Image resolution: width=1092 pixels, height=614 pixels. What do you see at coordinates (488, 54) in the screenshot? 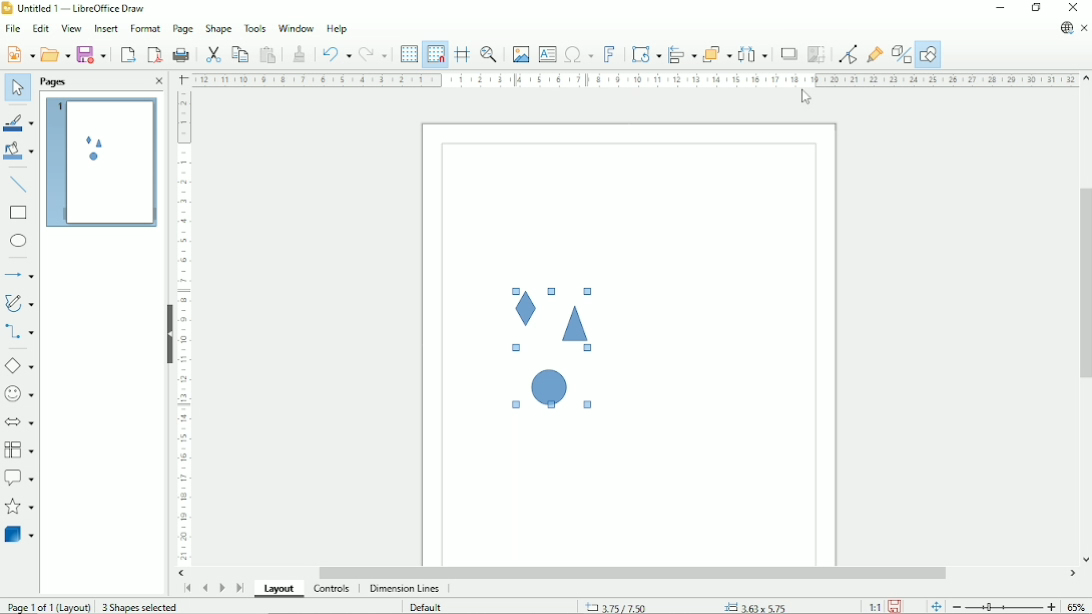
I see `Zoom & pan` at bounding box center [488, 54].